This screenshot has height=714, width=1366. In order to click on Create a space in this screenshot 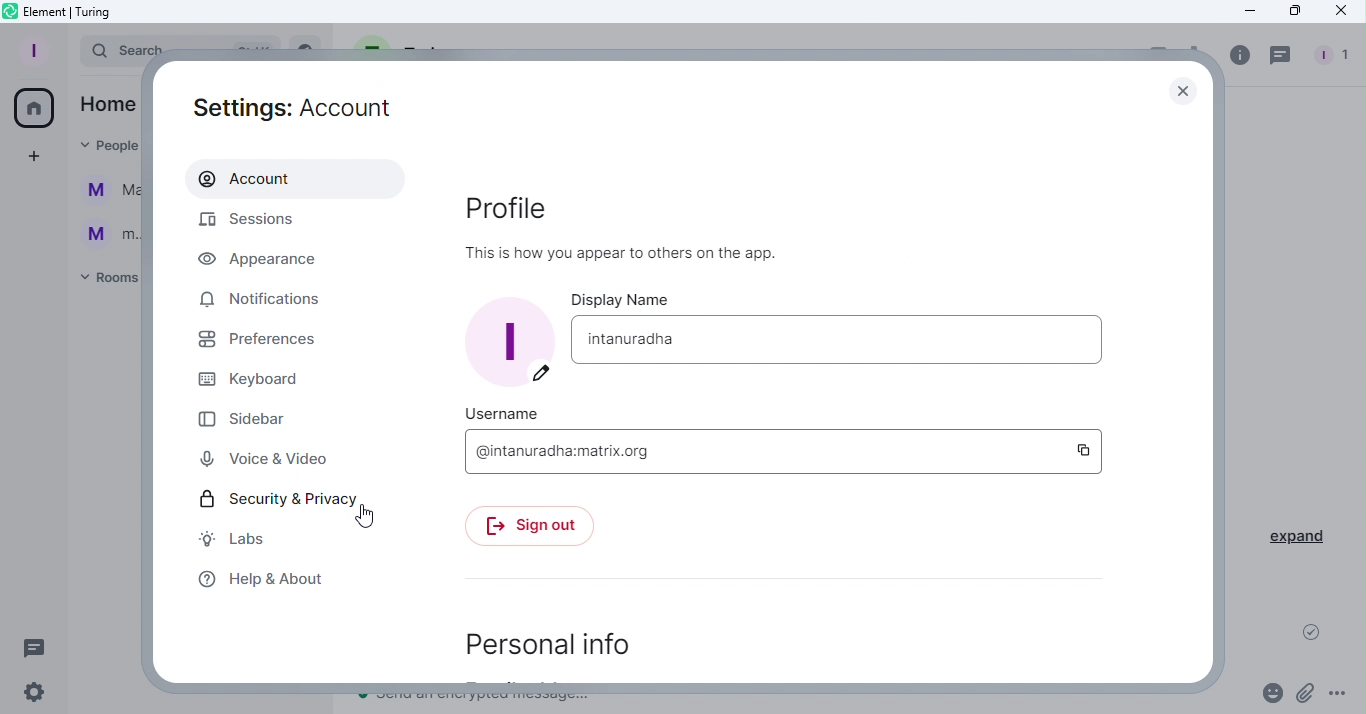, I will do `click(33, 157)`.